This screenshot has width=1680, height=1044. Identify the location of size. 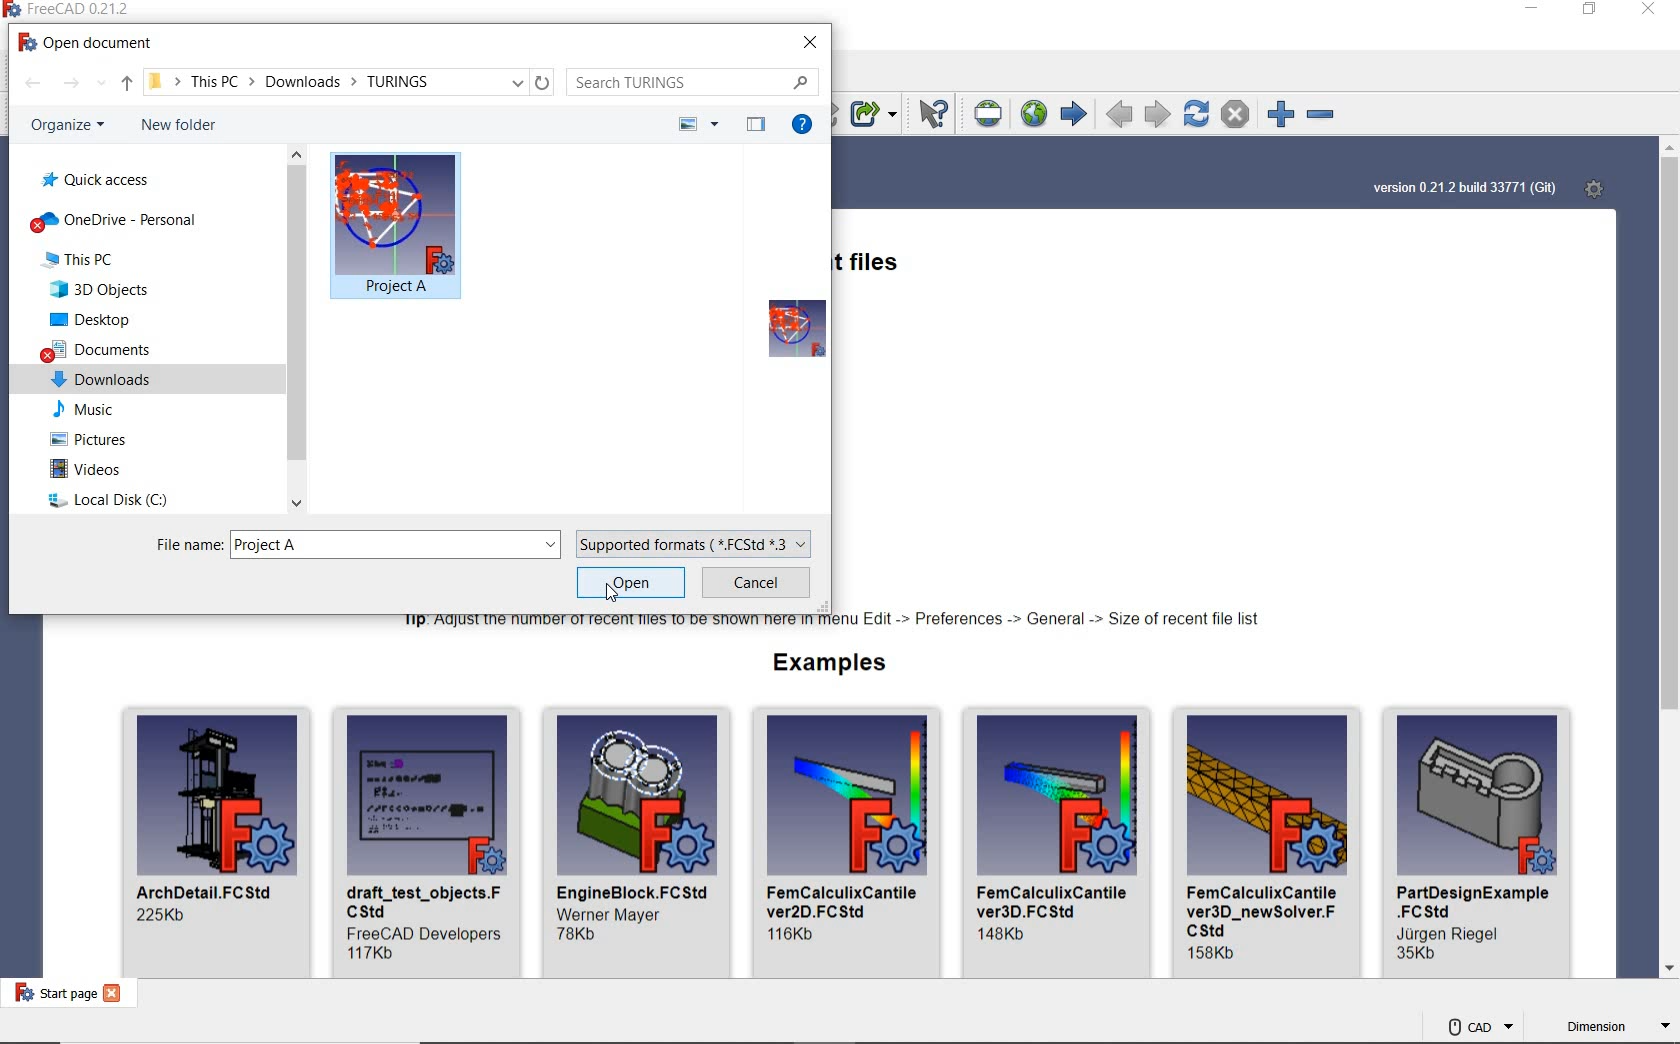
(794, 934).